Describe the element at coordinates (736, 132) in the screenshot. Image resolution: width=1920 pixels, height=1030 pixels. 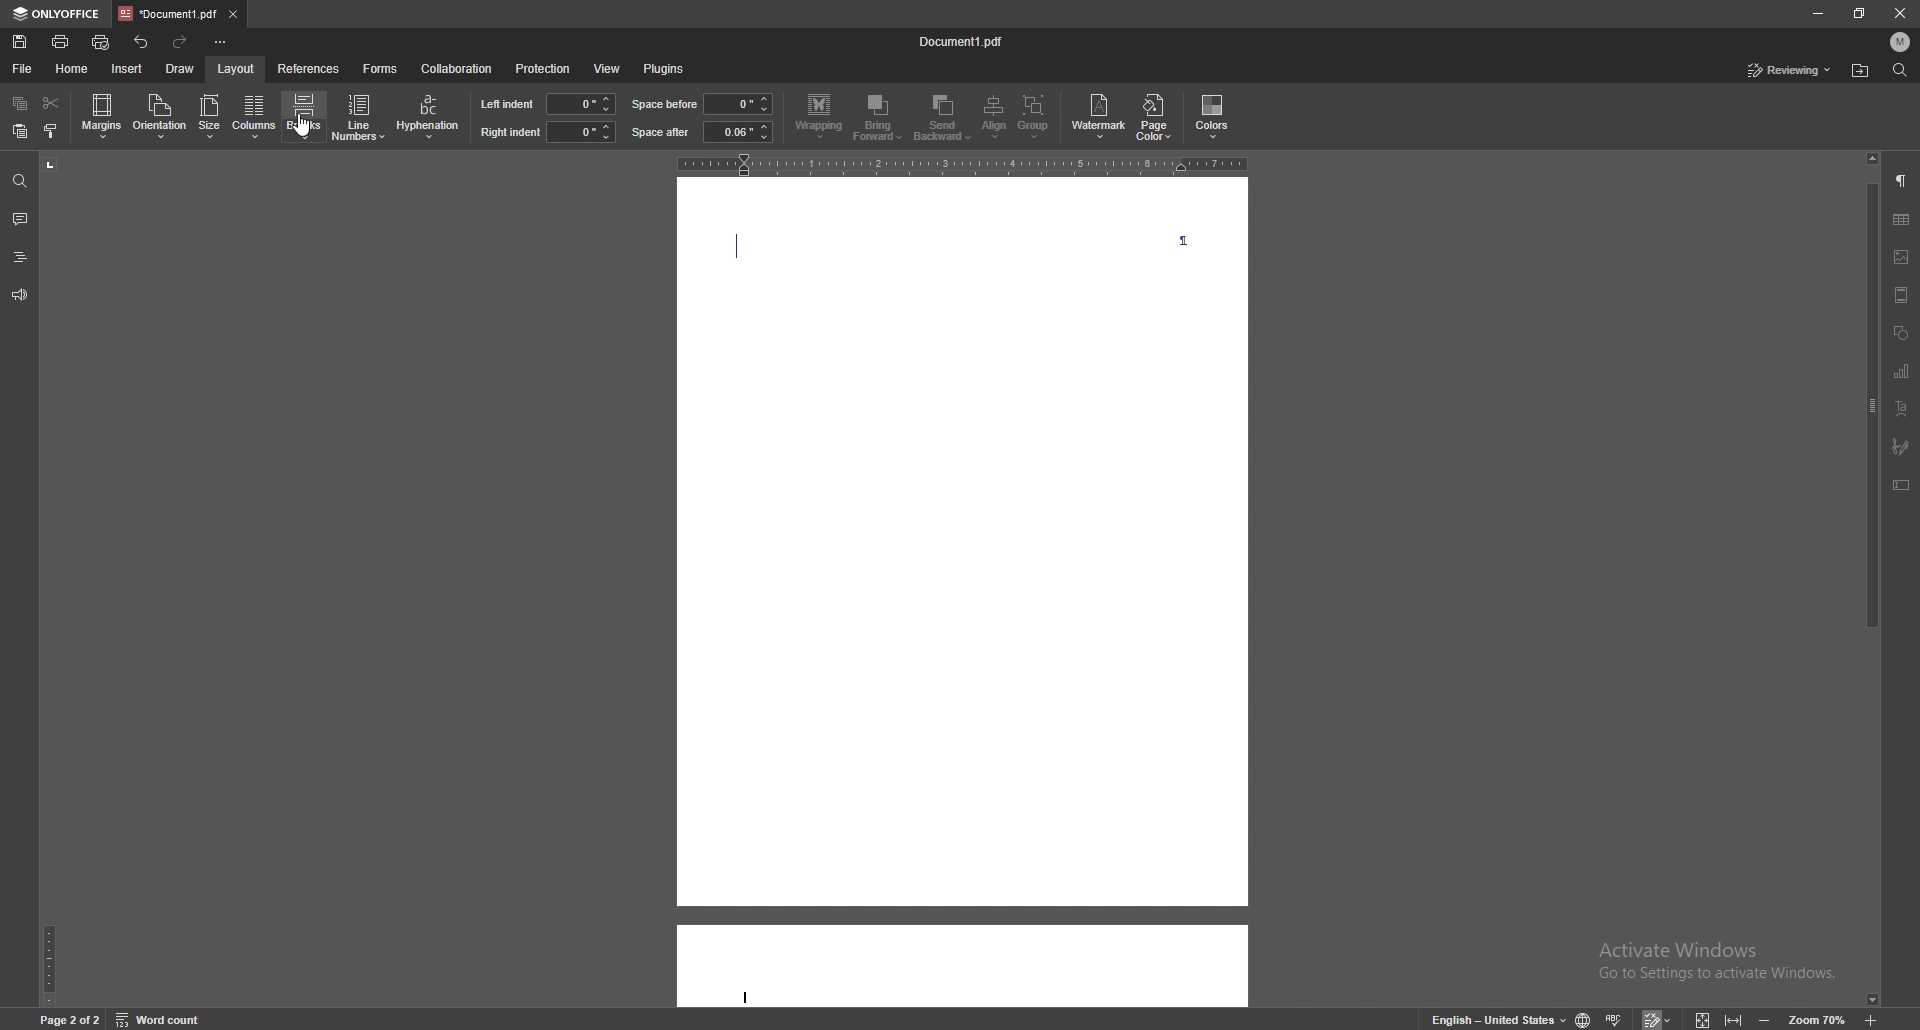
I see `Enter space after` at that location.